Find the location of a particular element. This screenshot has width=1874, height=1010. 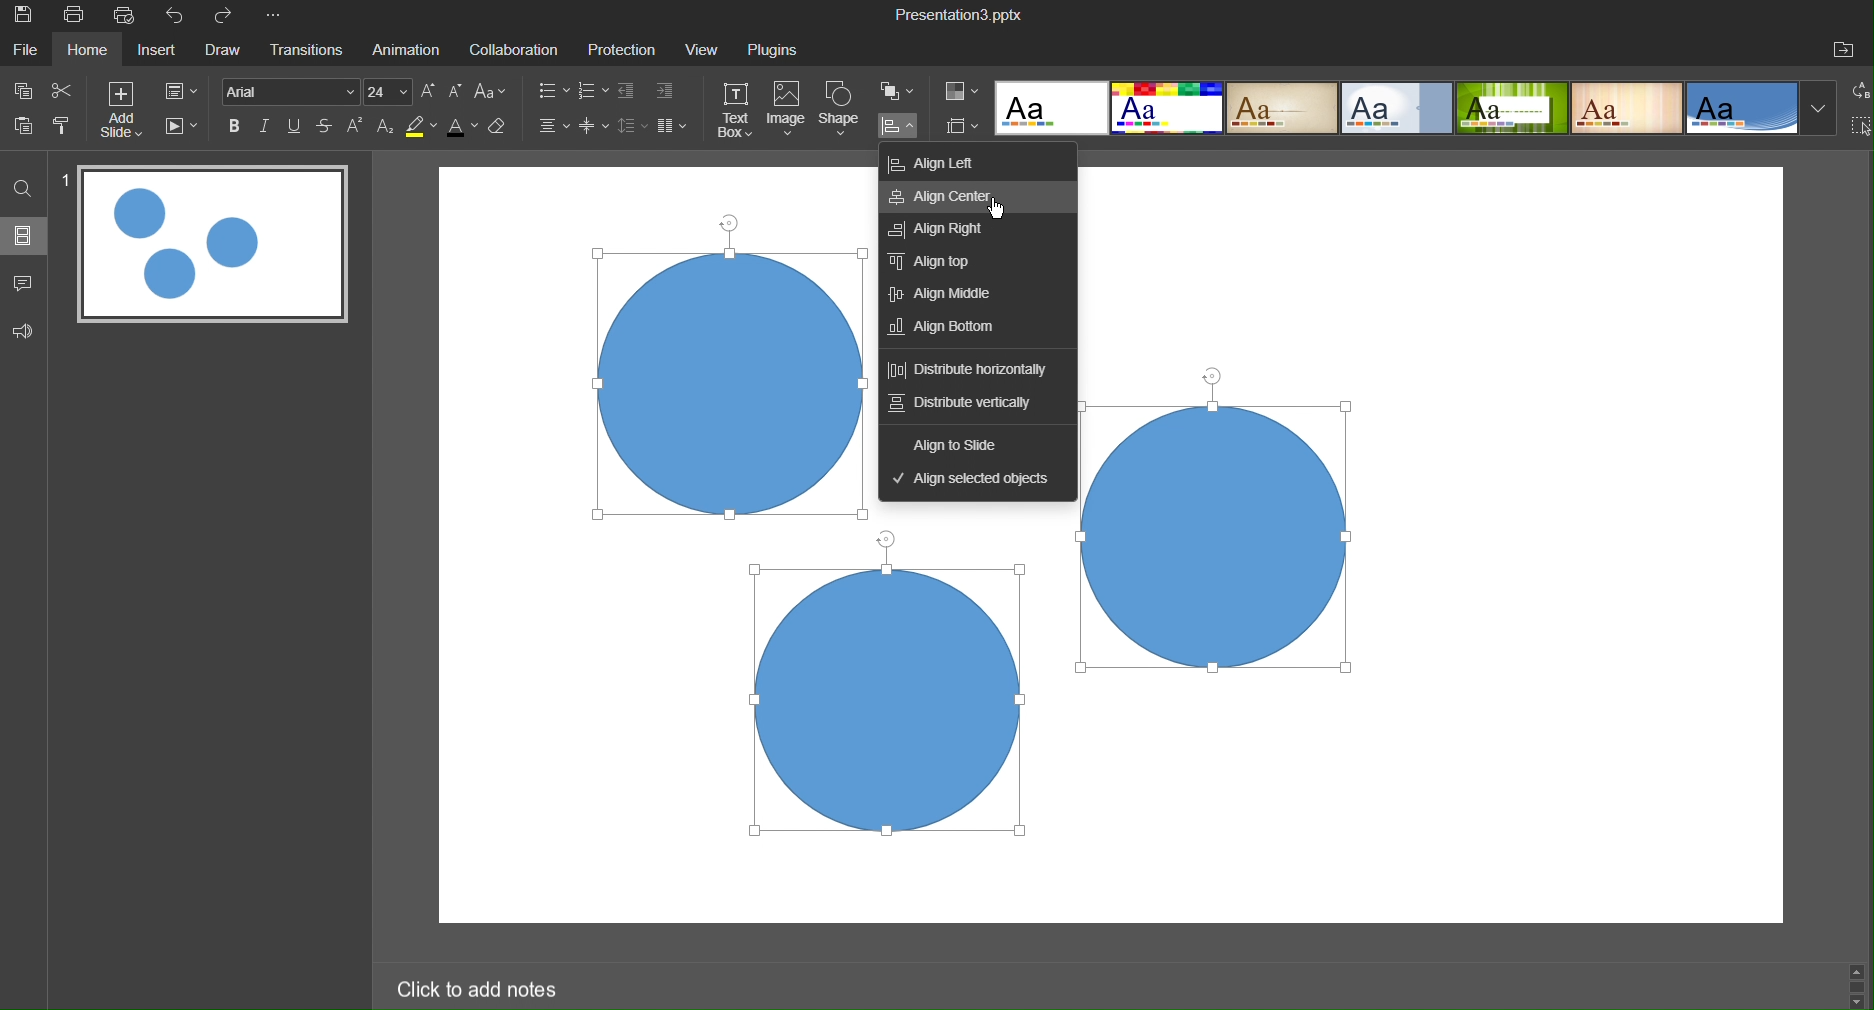

Highlight is located at coordinates (419, 127).